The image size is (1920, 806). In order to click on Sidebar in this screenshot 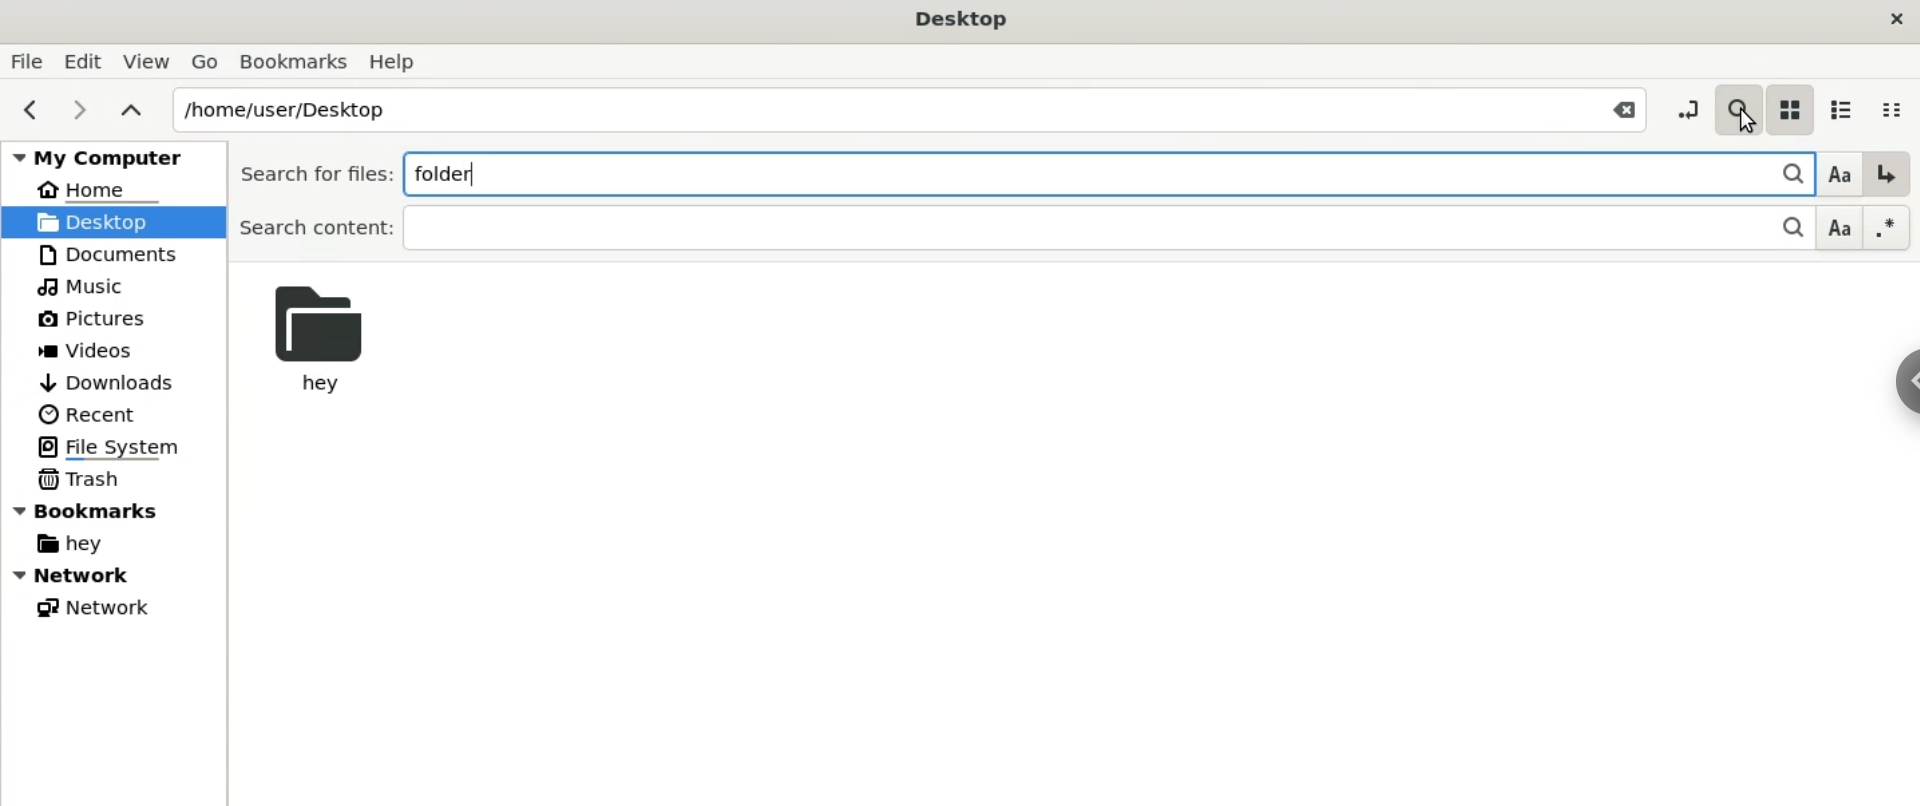, I will do `click(1896, 384)`.